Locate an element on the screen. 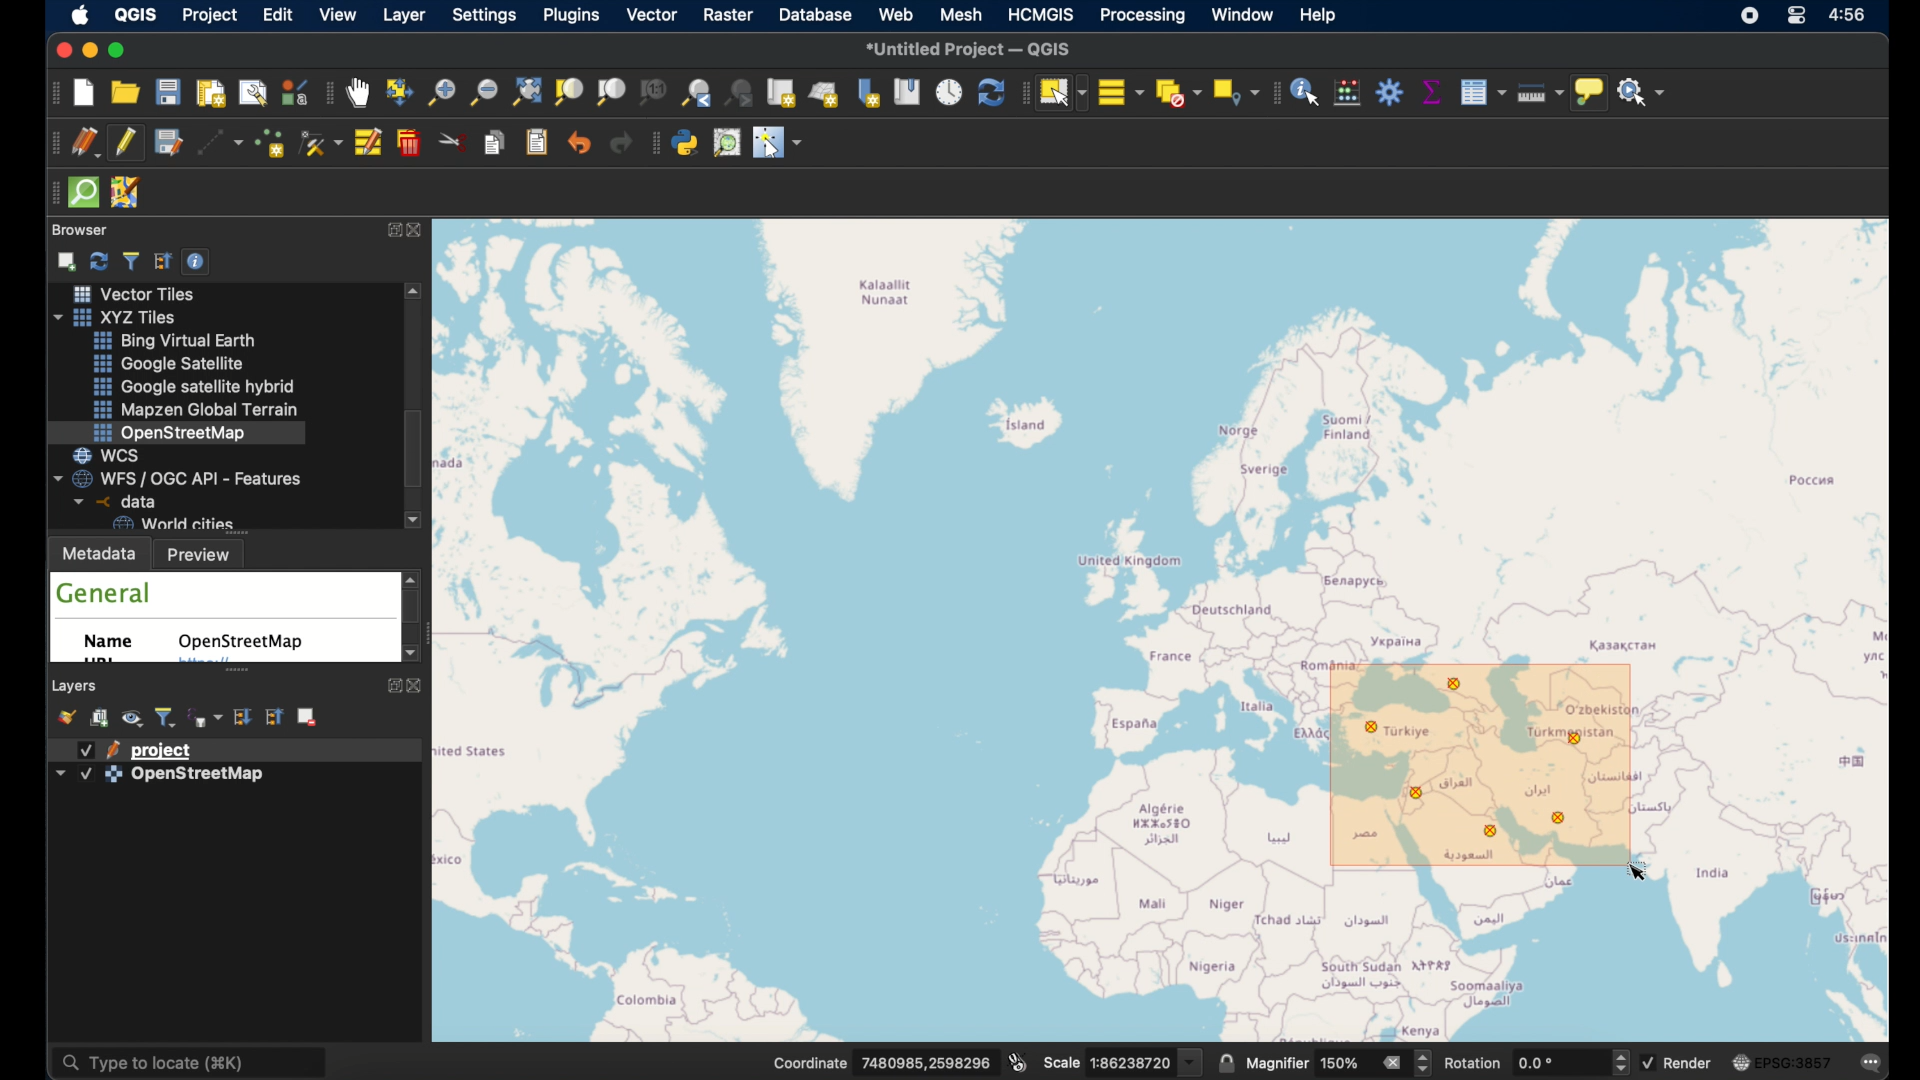 The width and height of the screenshot is (1920, 1080). measure line is located at coordinates (1535, 91).